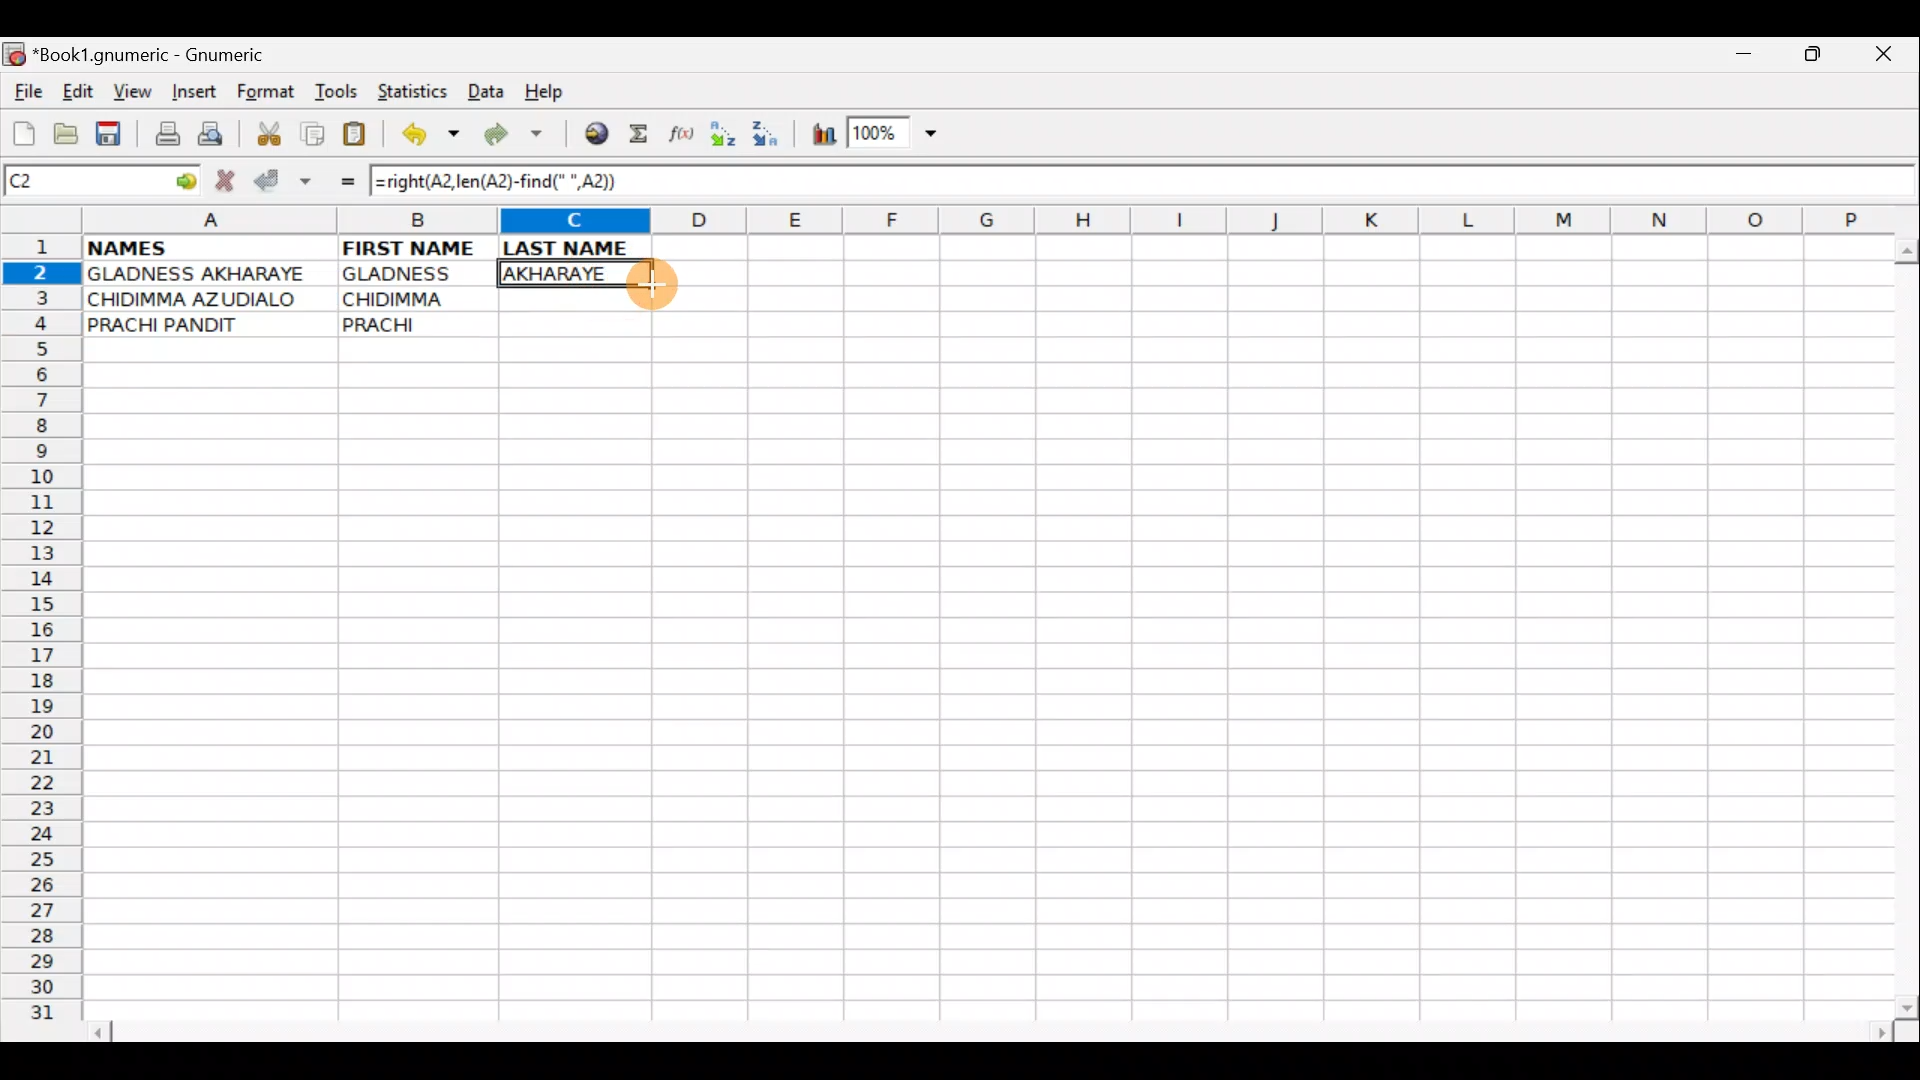  I want to click on GLADNESS, so click(413, 274).